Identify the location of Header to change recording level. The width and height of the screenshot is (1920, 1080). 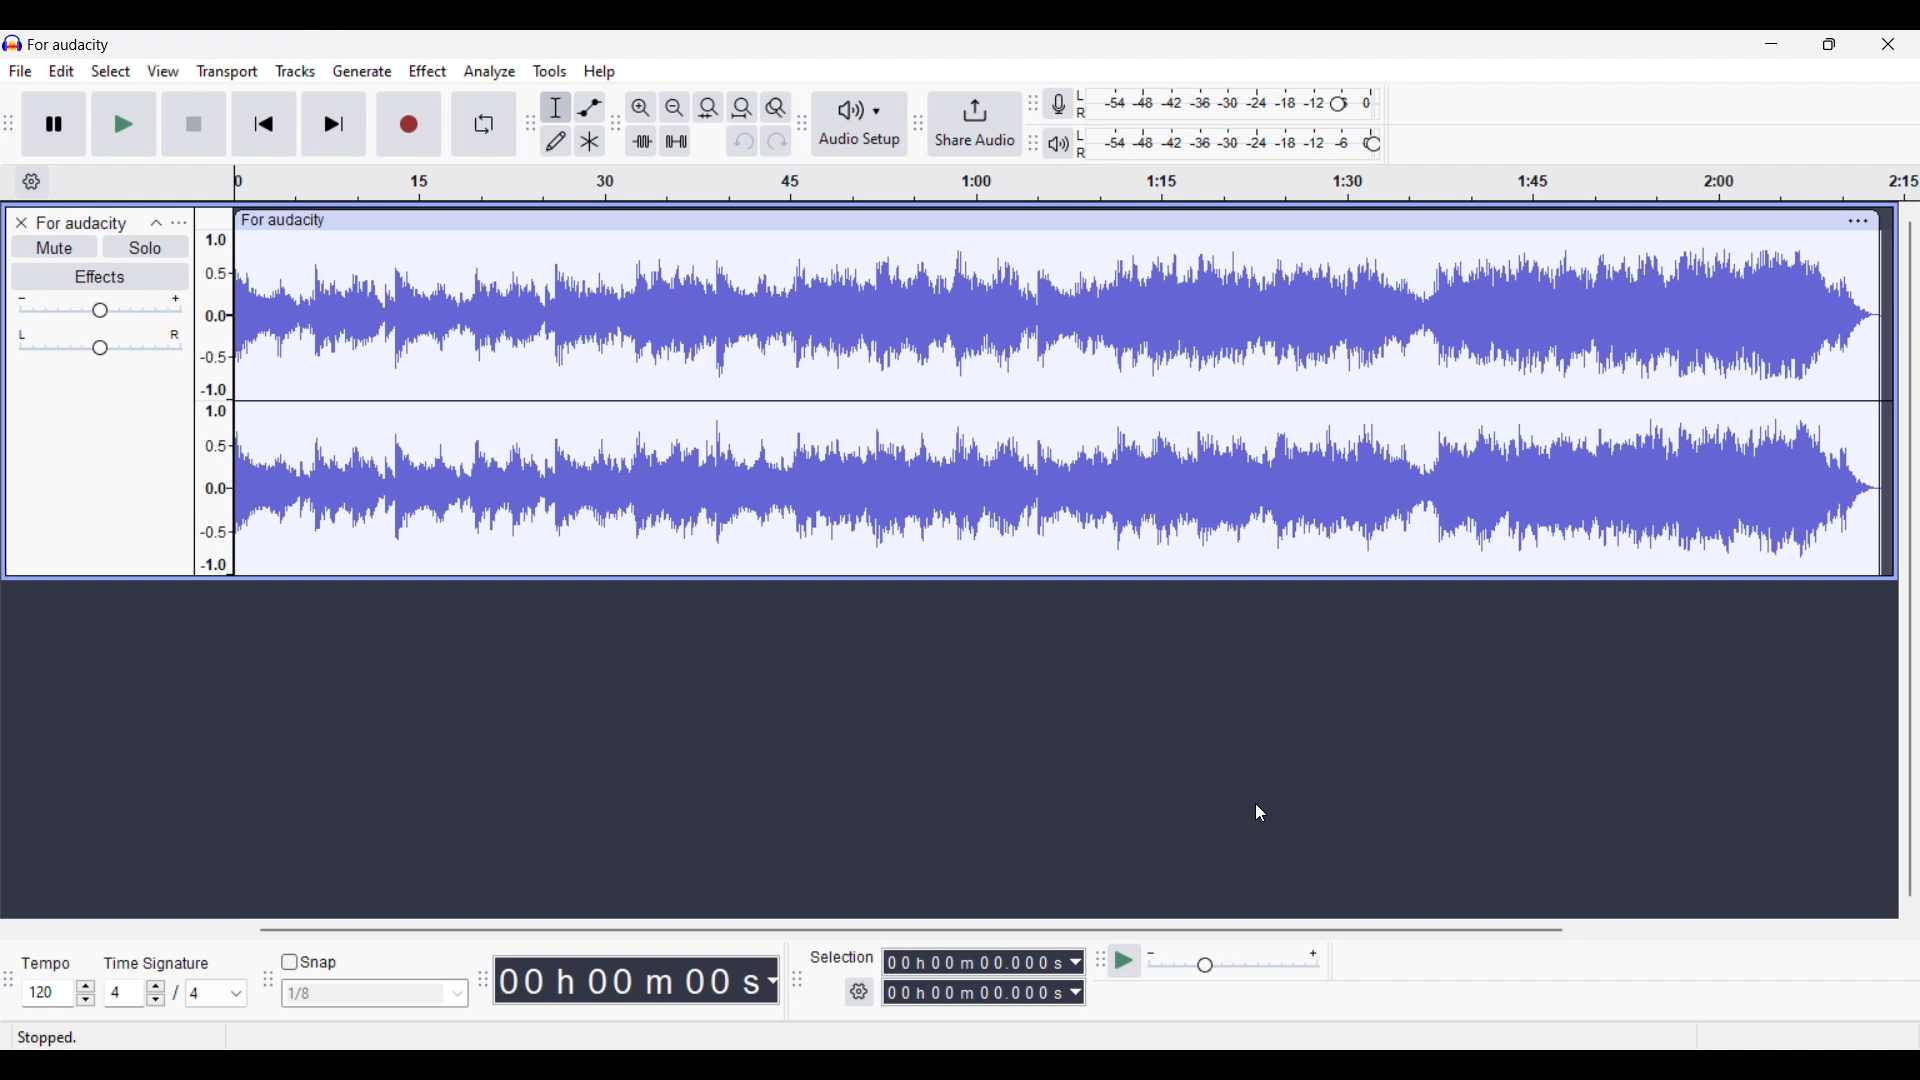
(1338, 104).